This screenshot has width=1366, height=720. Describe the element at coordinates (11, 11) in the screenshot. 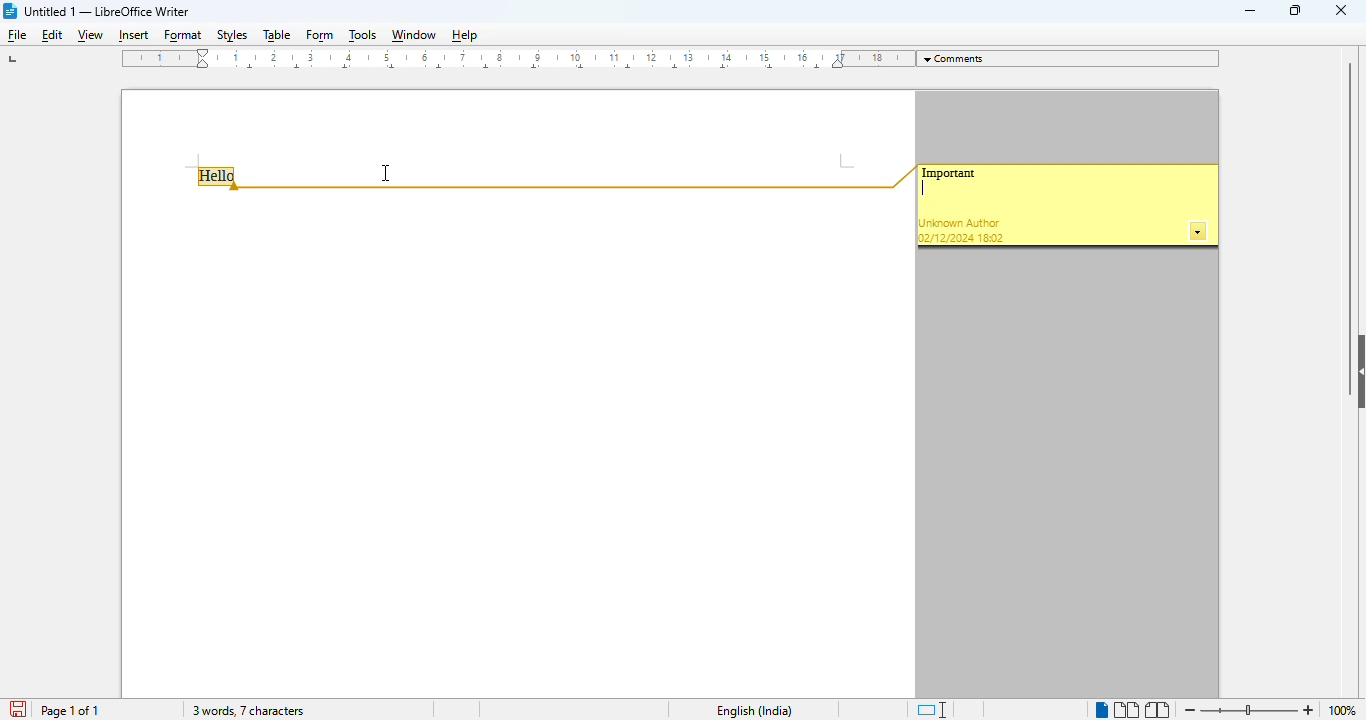

I see `logo` at that location.